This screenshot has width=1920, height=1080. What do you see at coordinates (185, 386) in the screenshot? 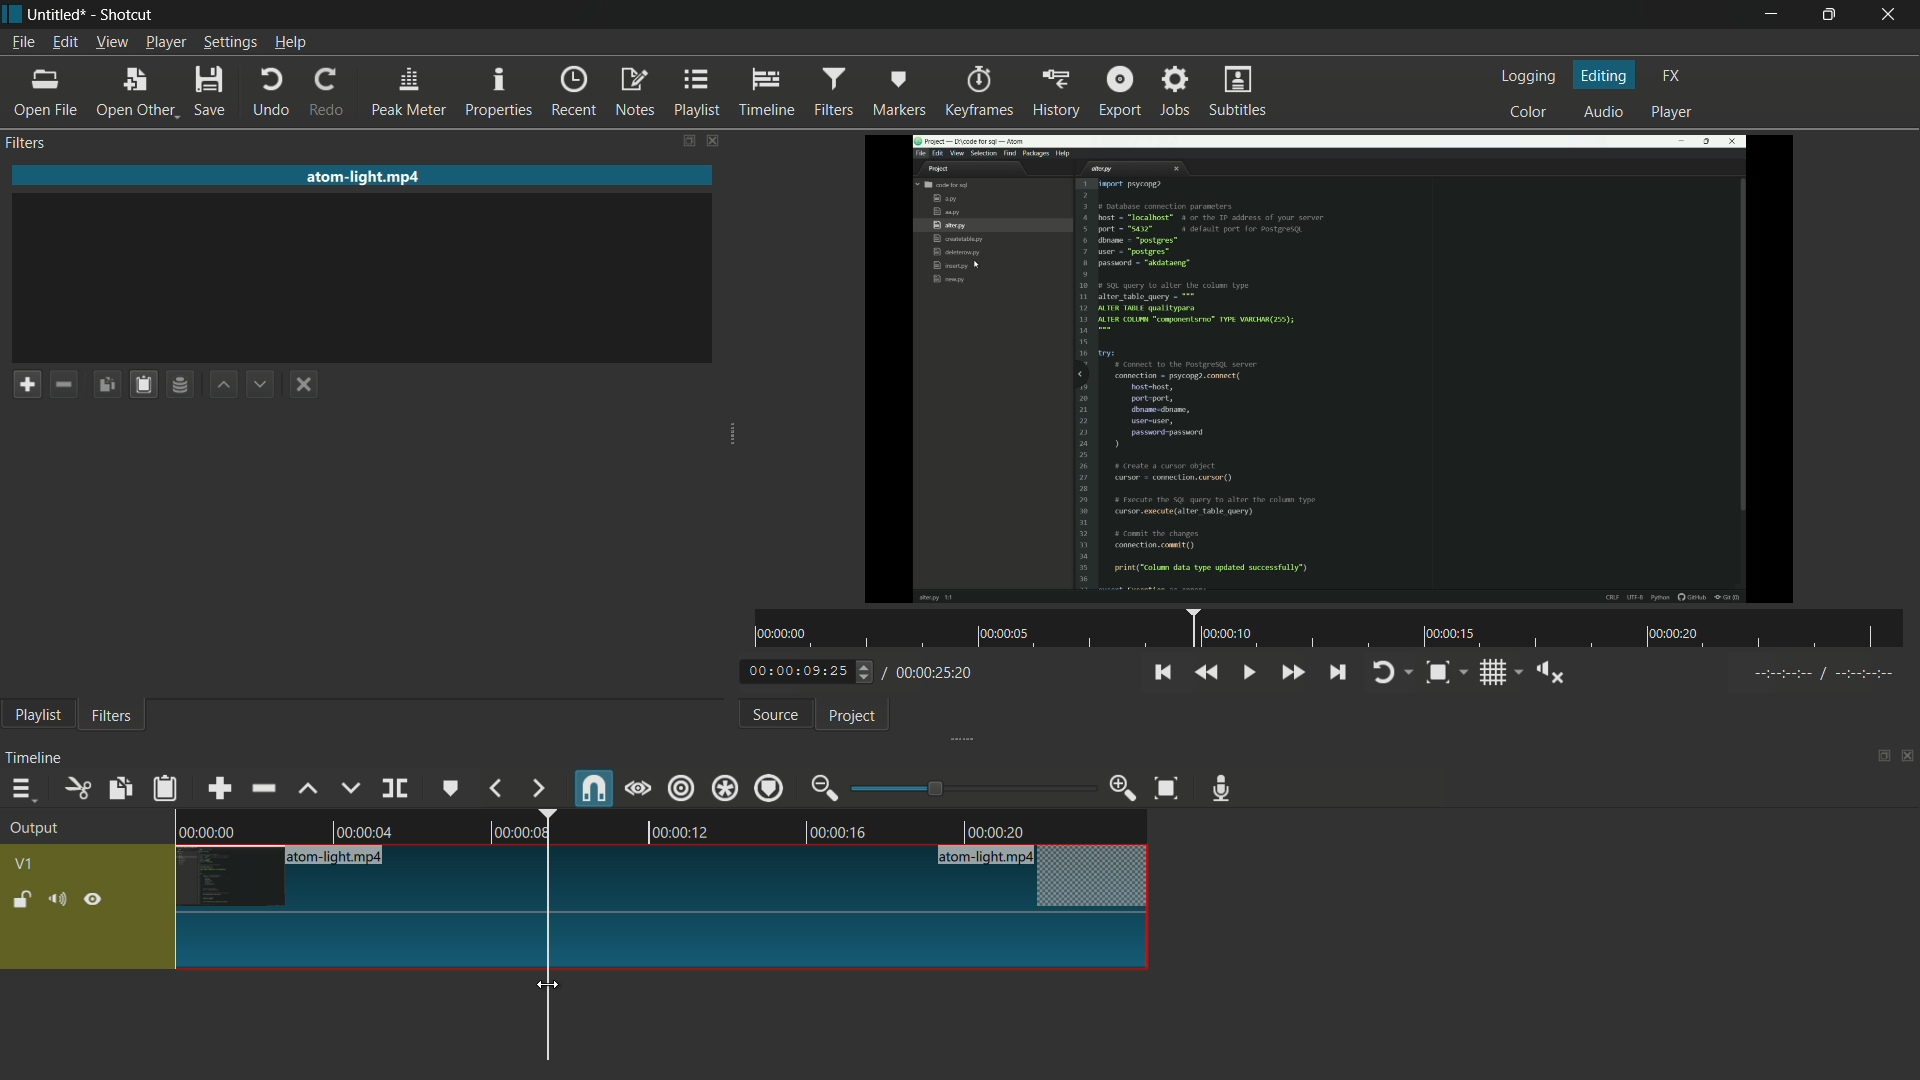
I see `save filter set` at bounding box center [185, 386].